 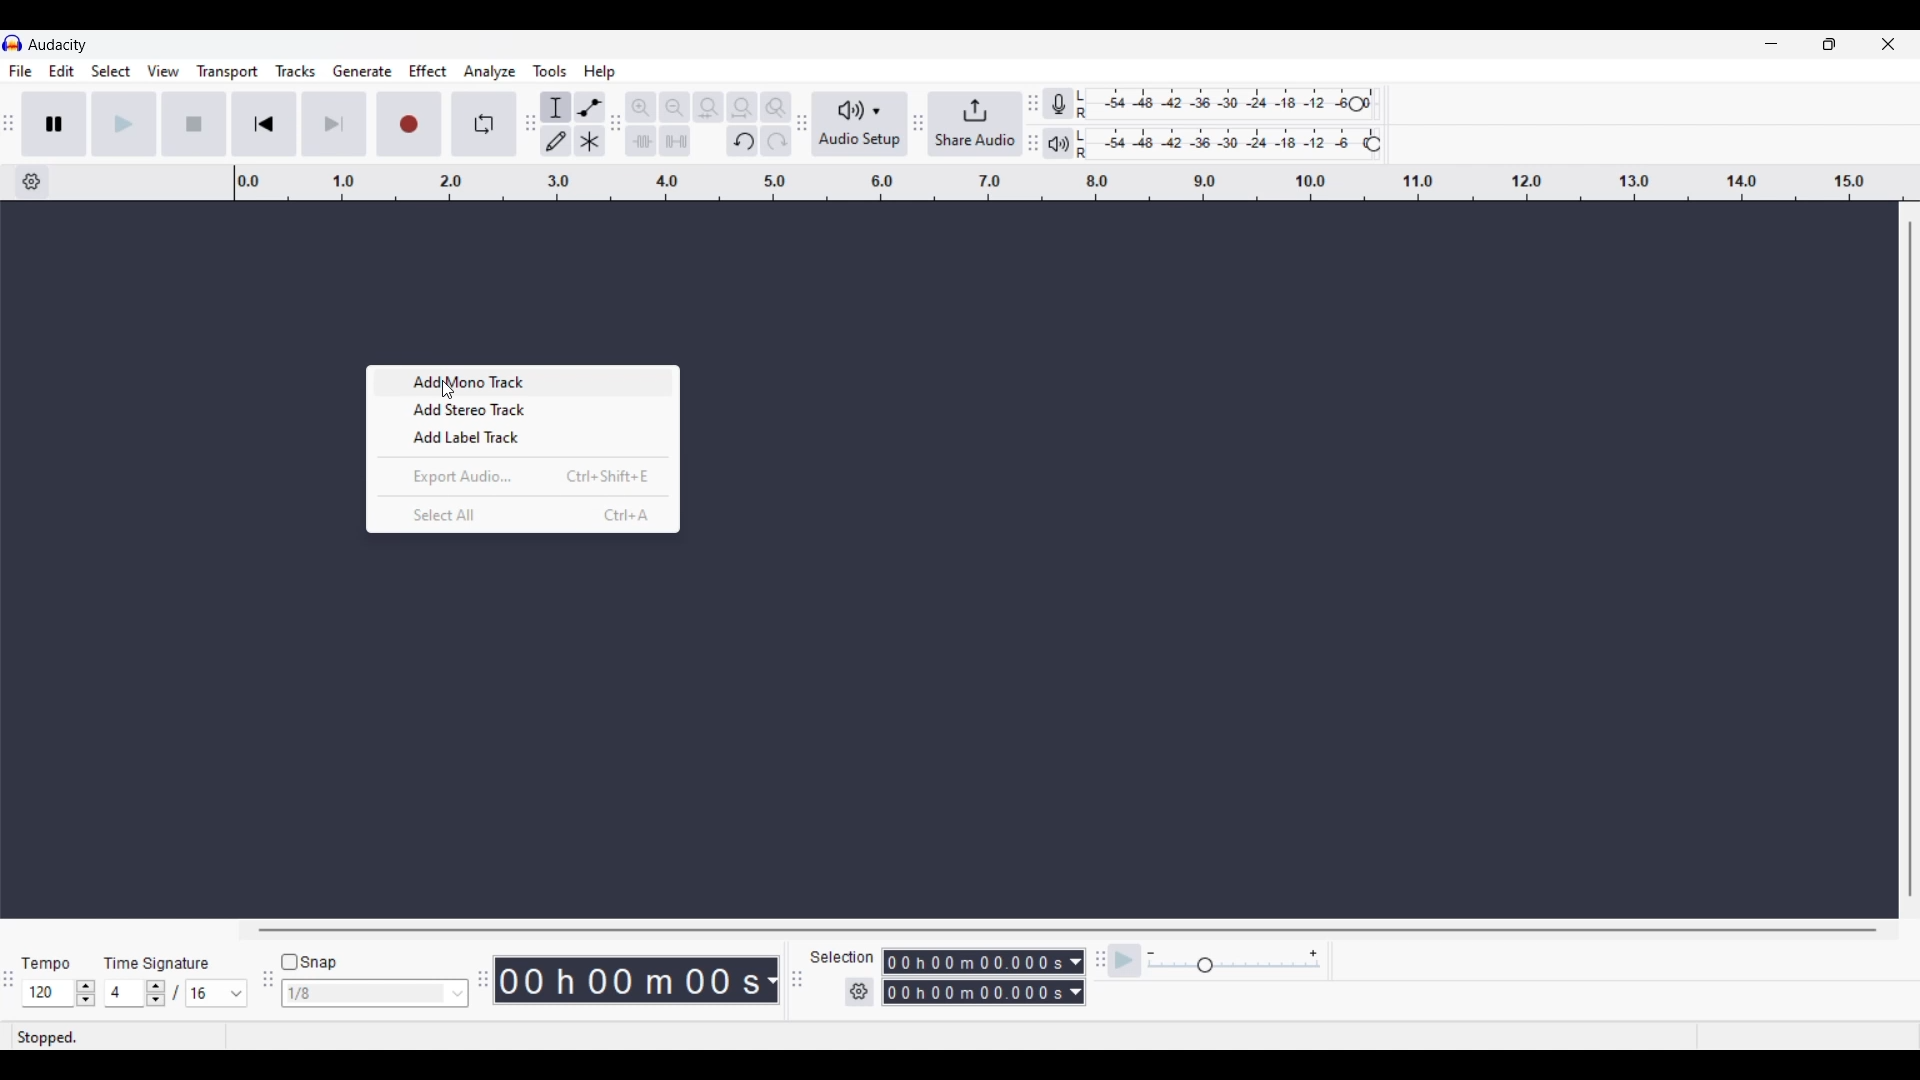 I want to click on Type in snap input, so click(x=365, y=994).